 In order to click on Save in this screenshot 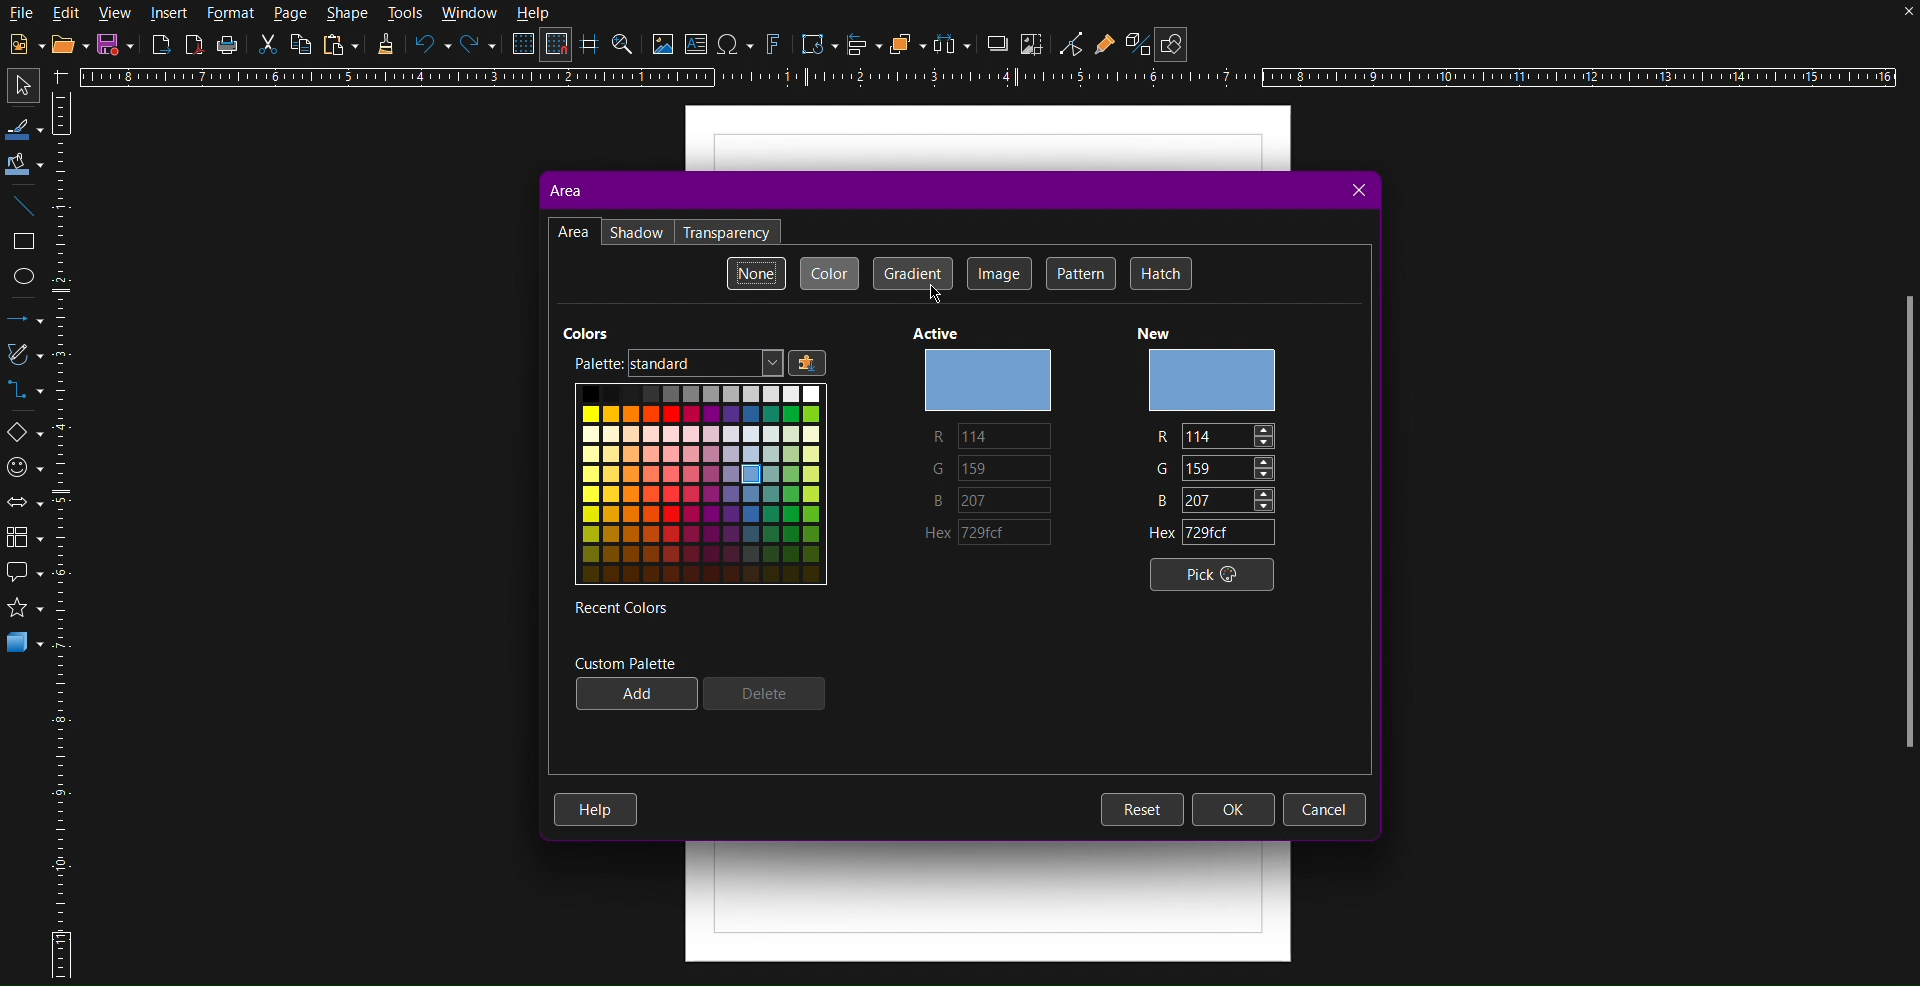, I will do `click(116, 44)`.